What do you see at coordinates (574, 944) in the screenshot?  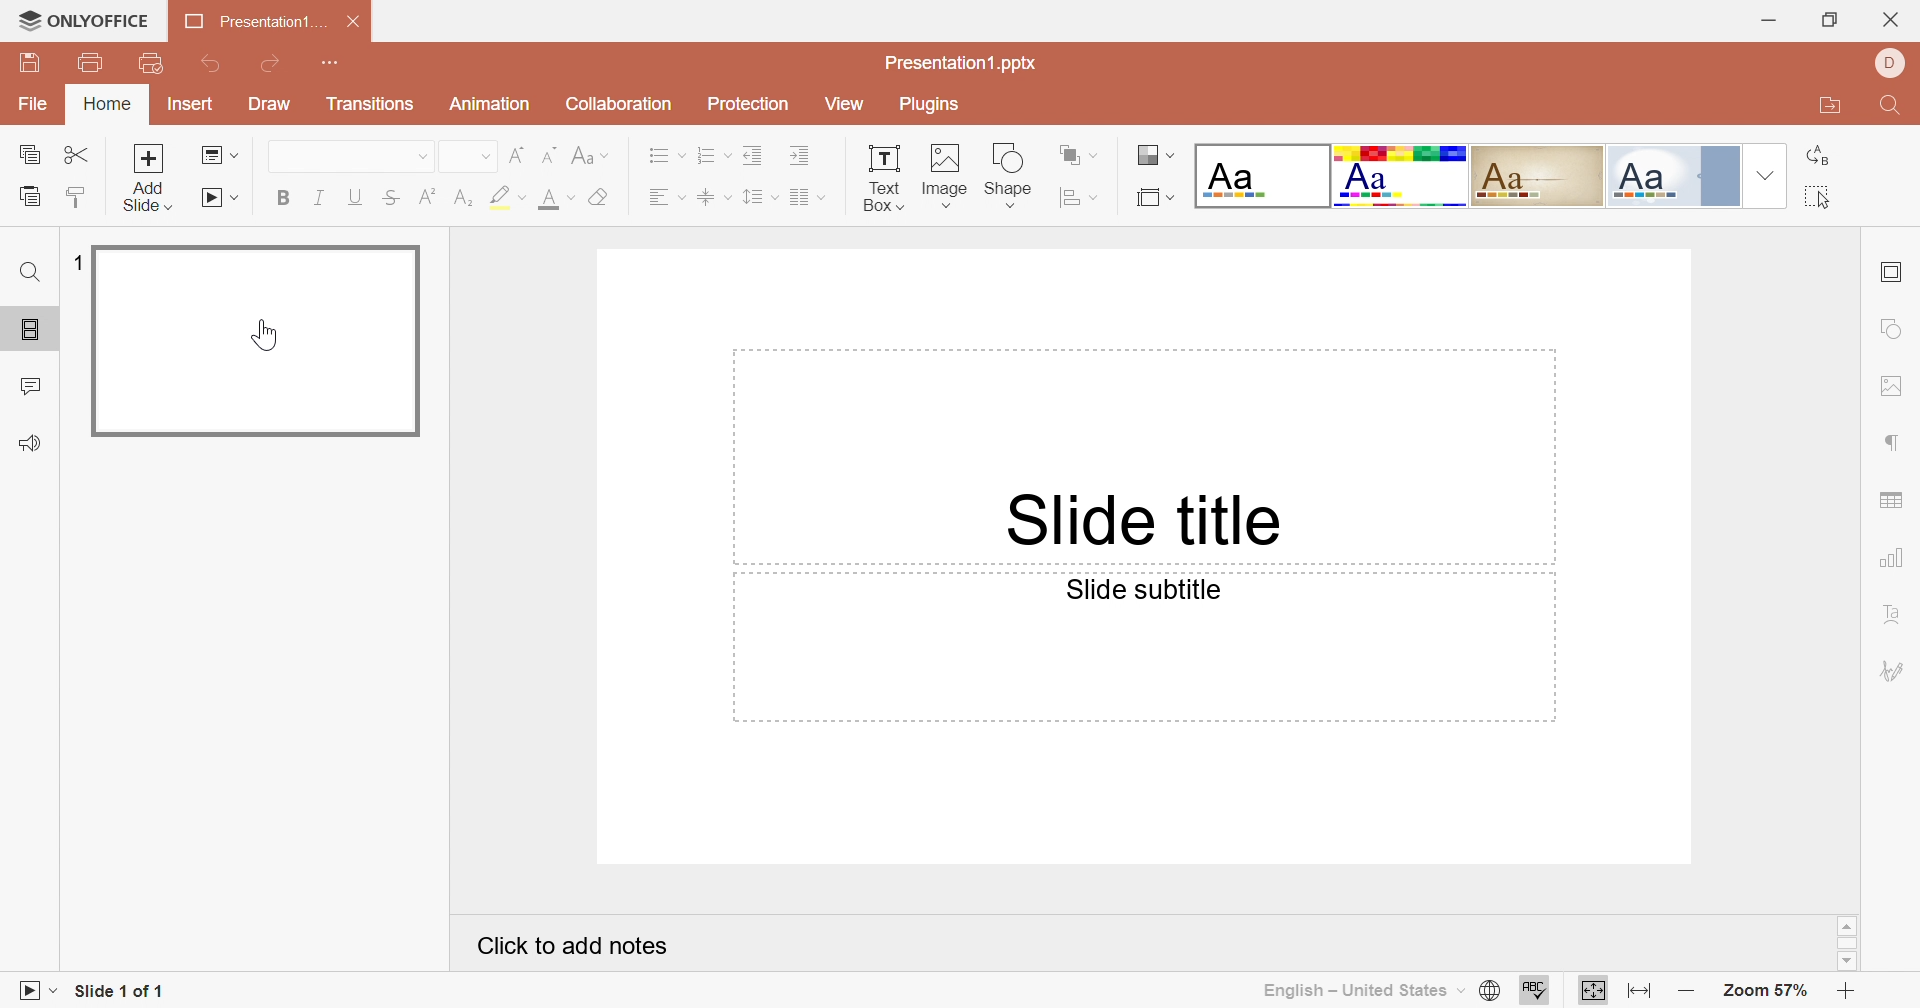 I see `Click to add notes` at bounding box center [574, 944].